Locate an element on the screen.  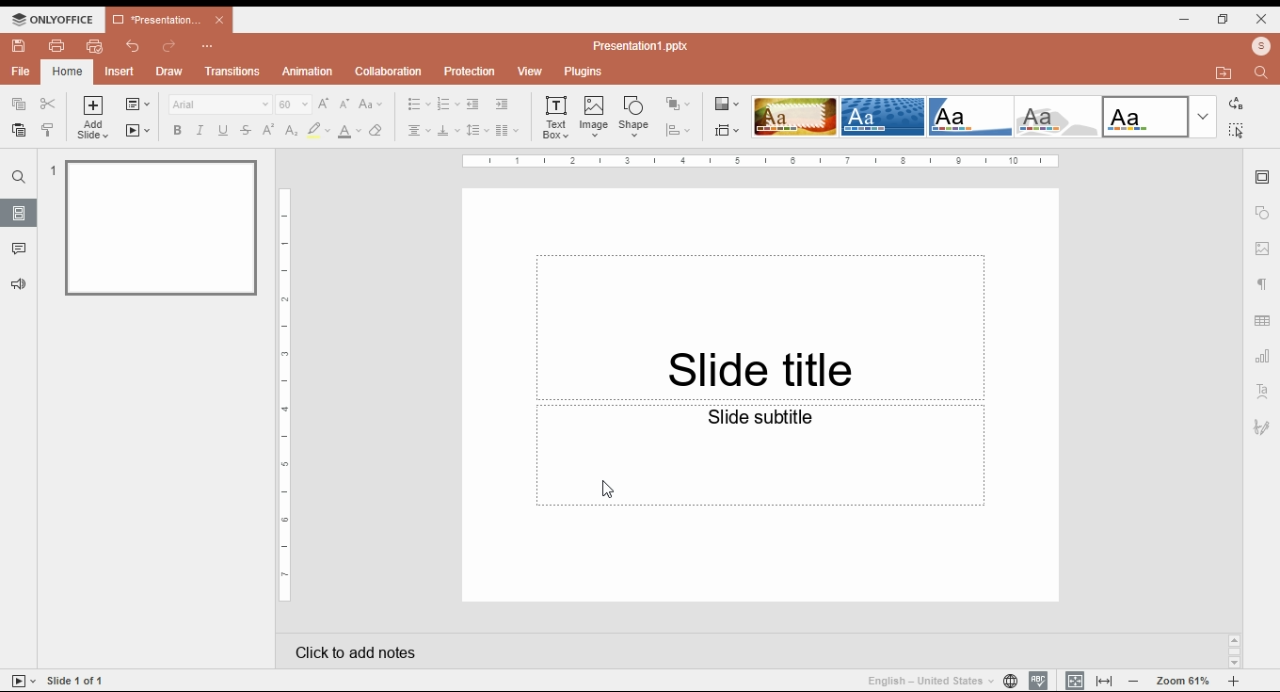
slide settings is located at coordinates (1264, 178).